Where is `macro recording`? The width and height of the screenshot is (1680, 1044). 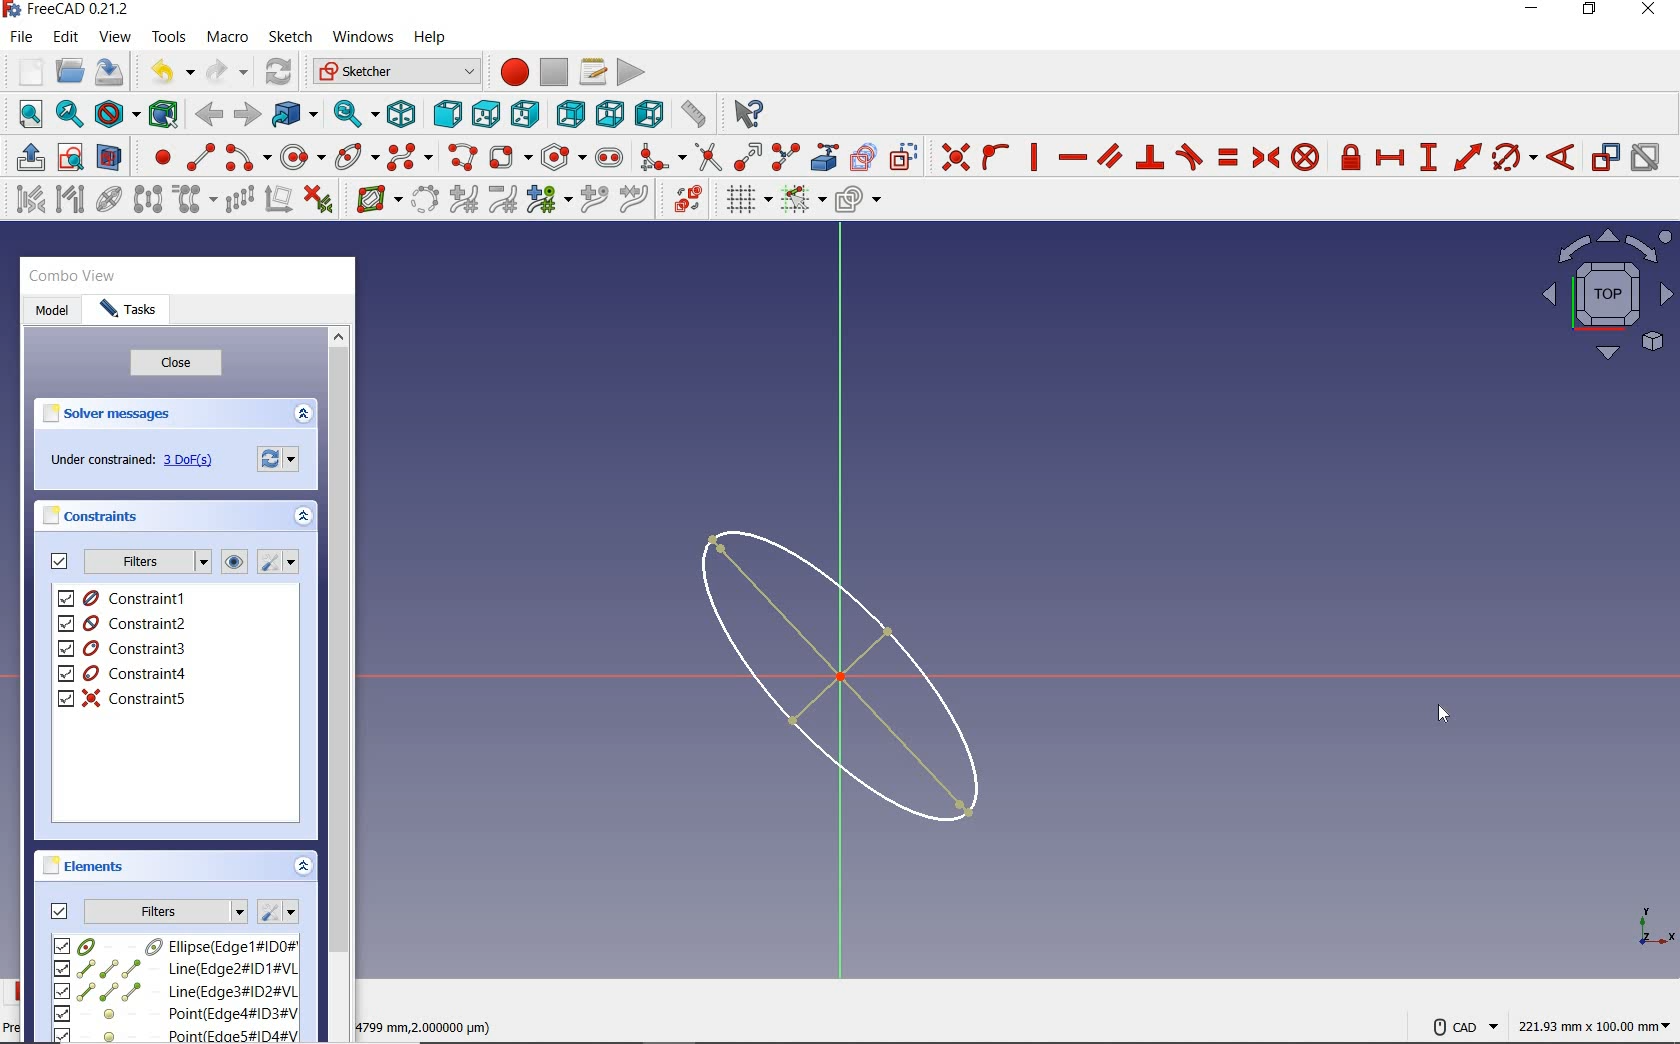 macro recording is located at coordinates (508, 71).